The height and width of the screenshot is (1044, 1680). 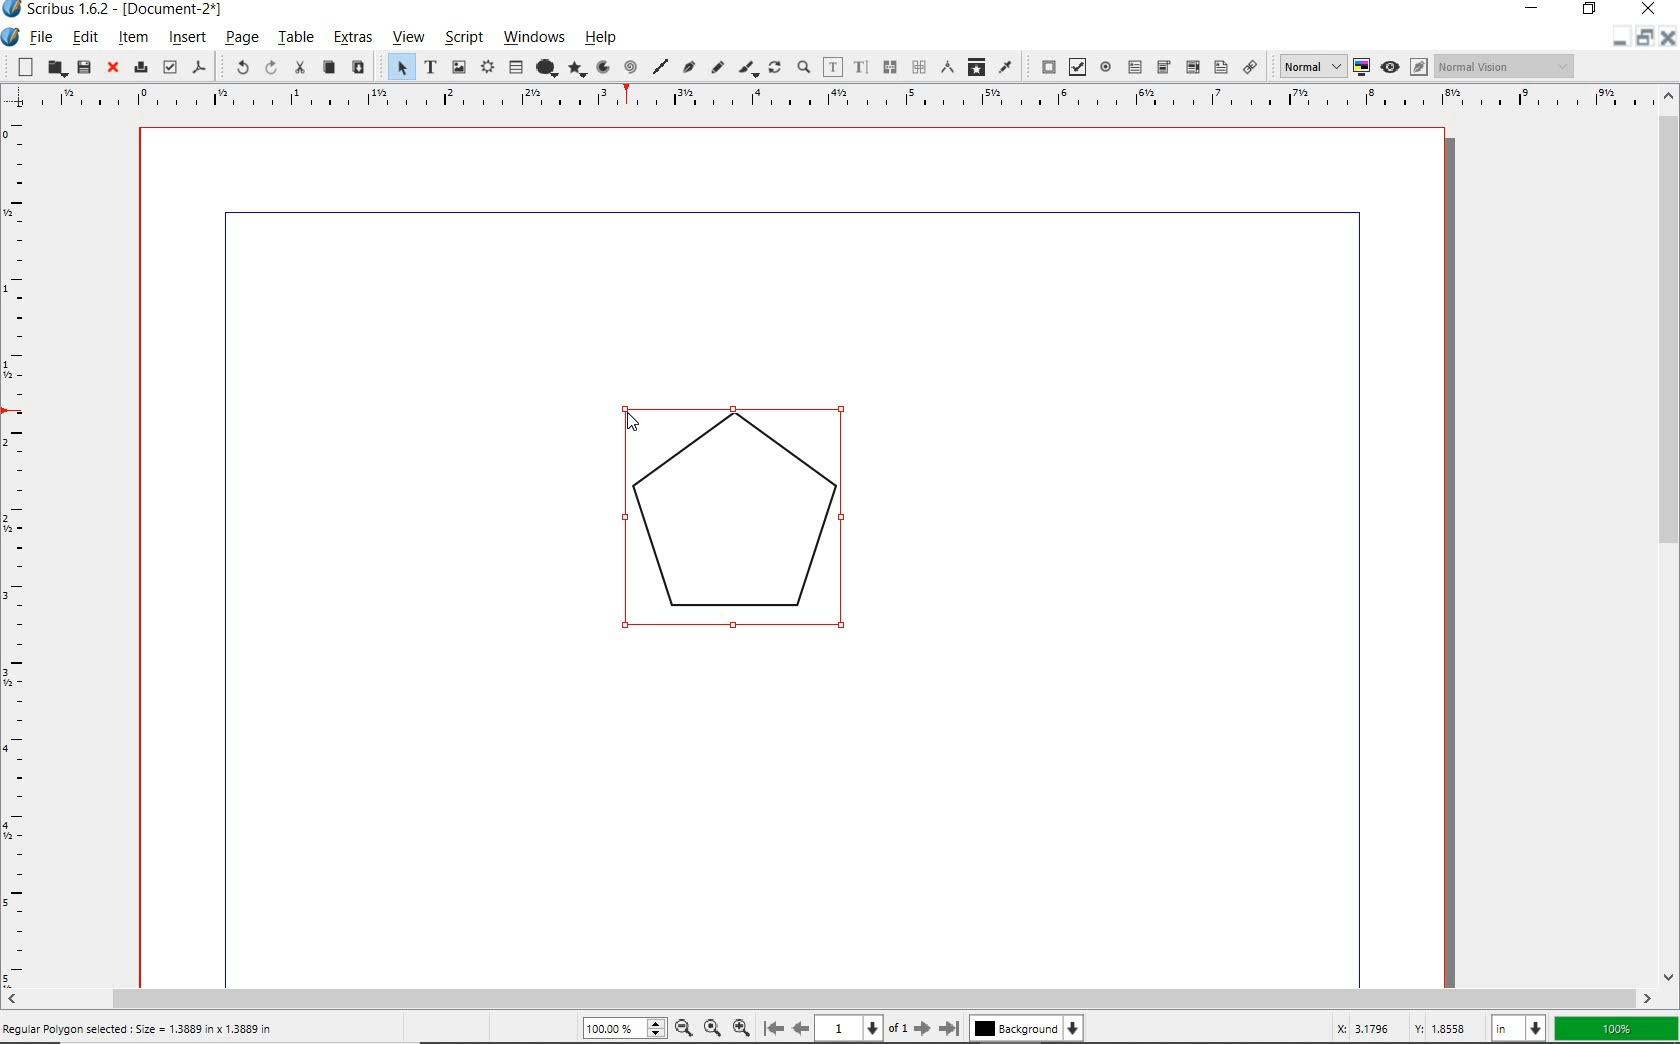 What do you see at coordinates (743, 1027) in the screenshot?
I see `Zoom In` at bounding box center [743, 1027].